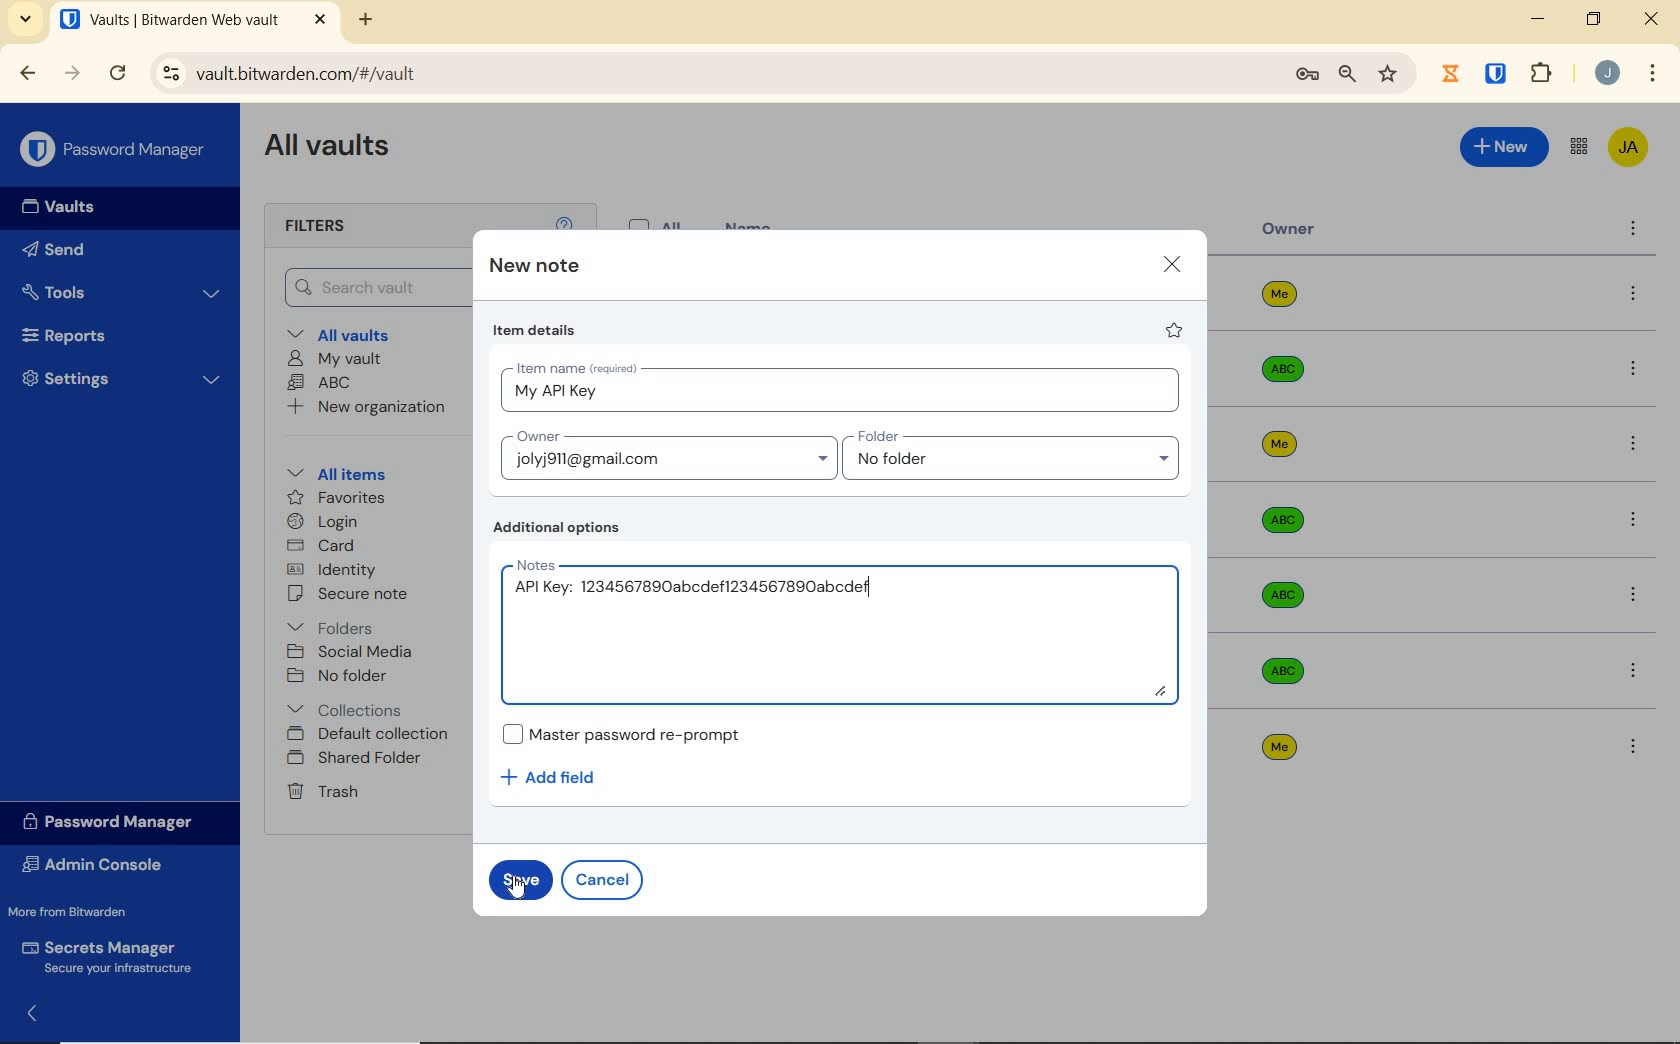 This screenshot has width=1680, height=1044. What do you see at coordinates (354, 652) in the screenshot?
I see `SOCIAL MEDIA` at bounding box center [354, 652].